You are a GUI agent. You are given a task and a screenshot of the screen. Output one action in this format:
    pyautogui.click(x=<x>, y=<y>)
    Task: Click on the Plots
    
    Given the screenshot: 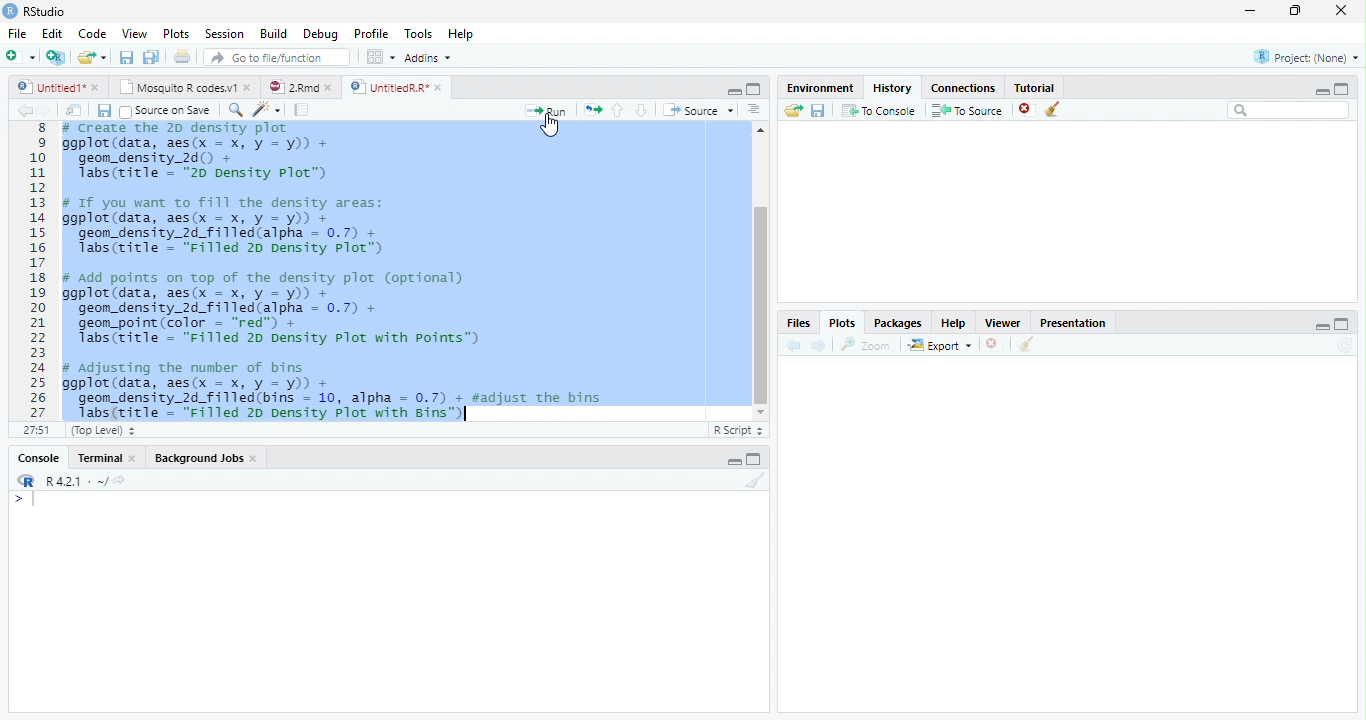 What is the action you would take?
    pyautogui.click(x=175, y=33)
    